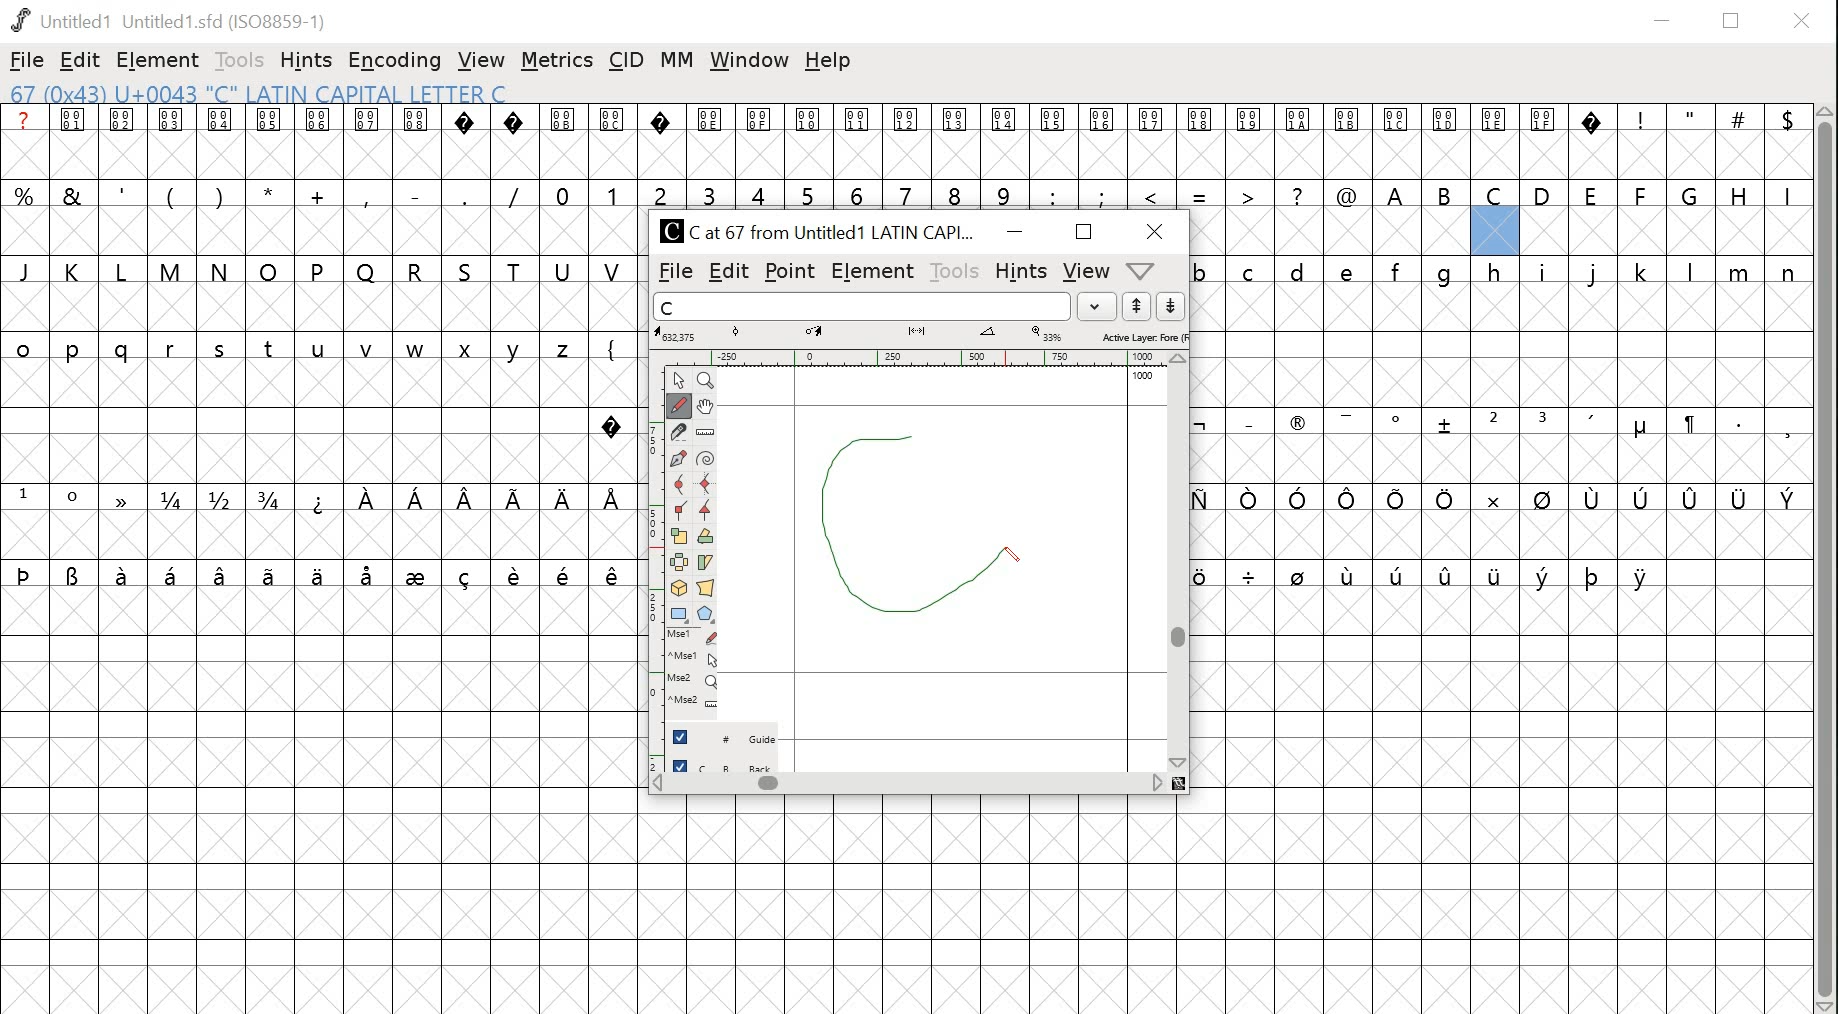 The width and height of the screenshot is (1838, 1014). I want to click on file, so click(671, 272).